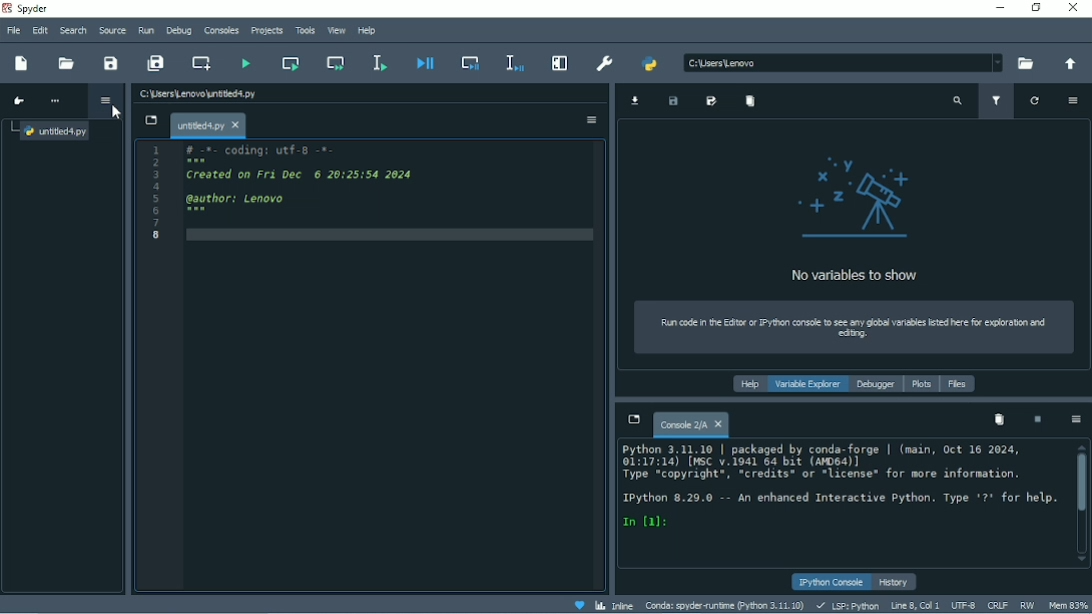 The image size is (1092, 614). What do you see at coordinates (73, 30) in the screenshot?
I see `Search` at bounding box center [73, 30].